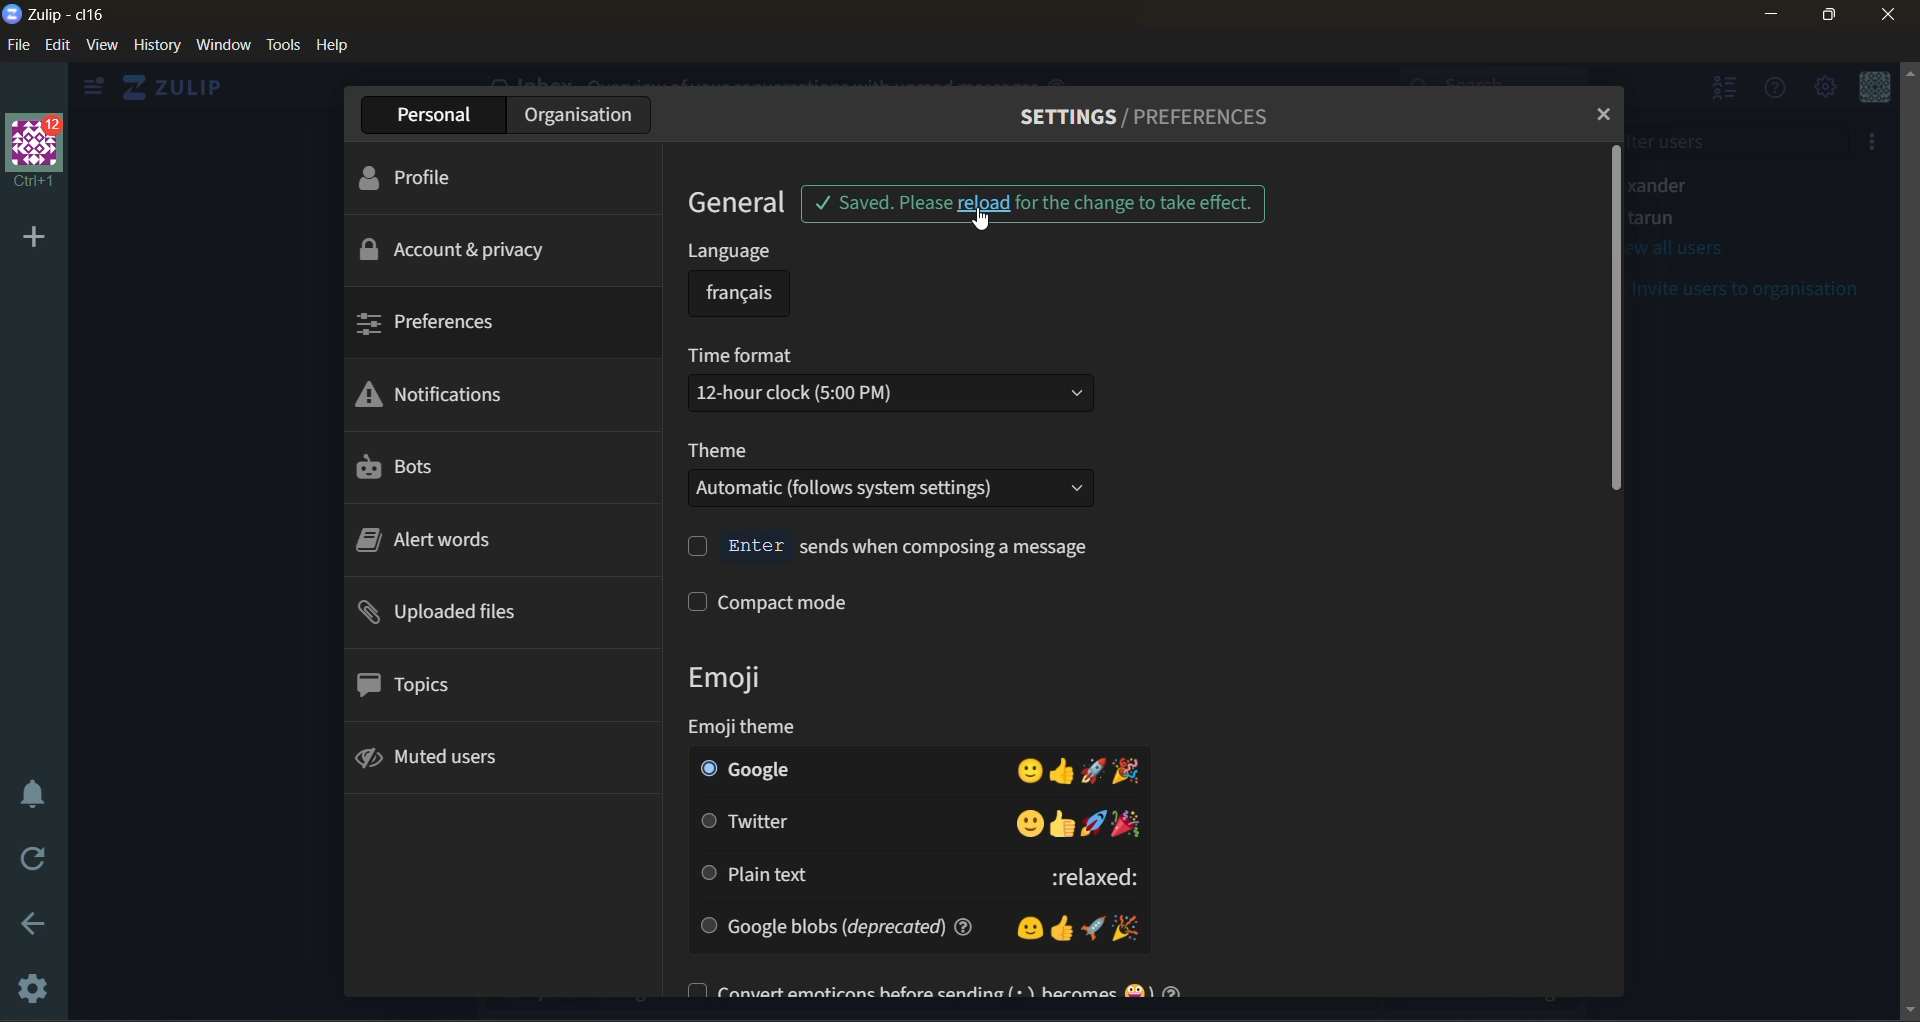 The image size is (1920, 1022). I want to click on settings, so click(35, 985).